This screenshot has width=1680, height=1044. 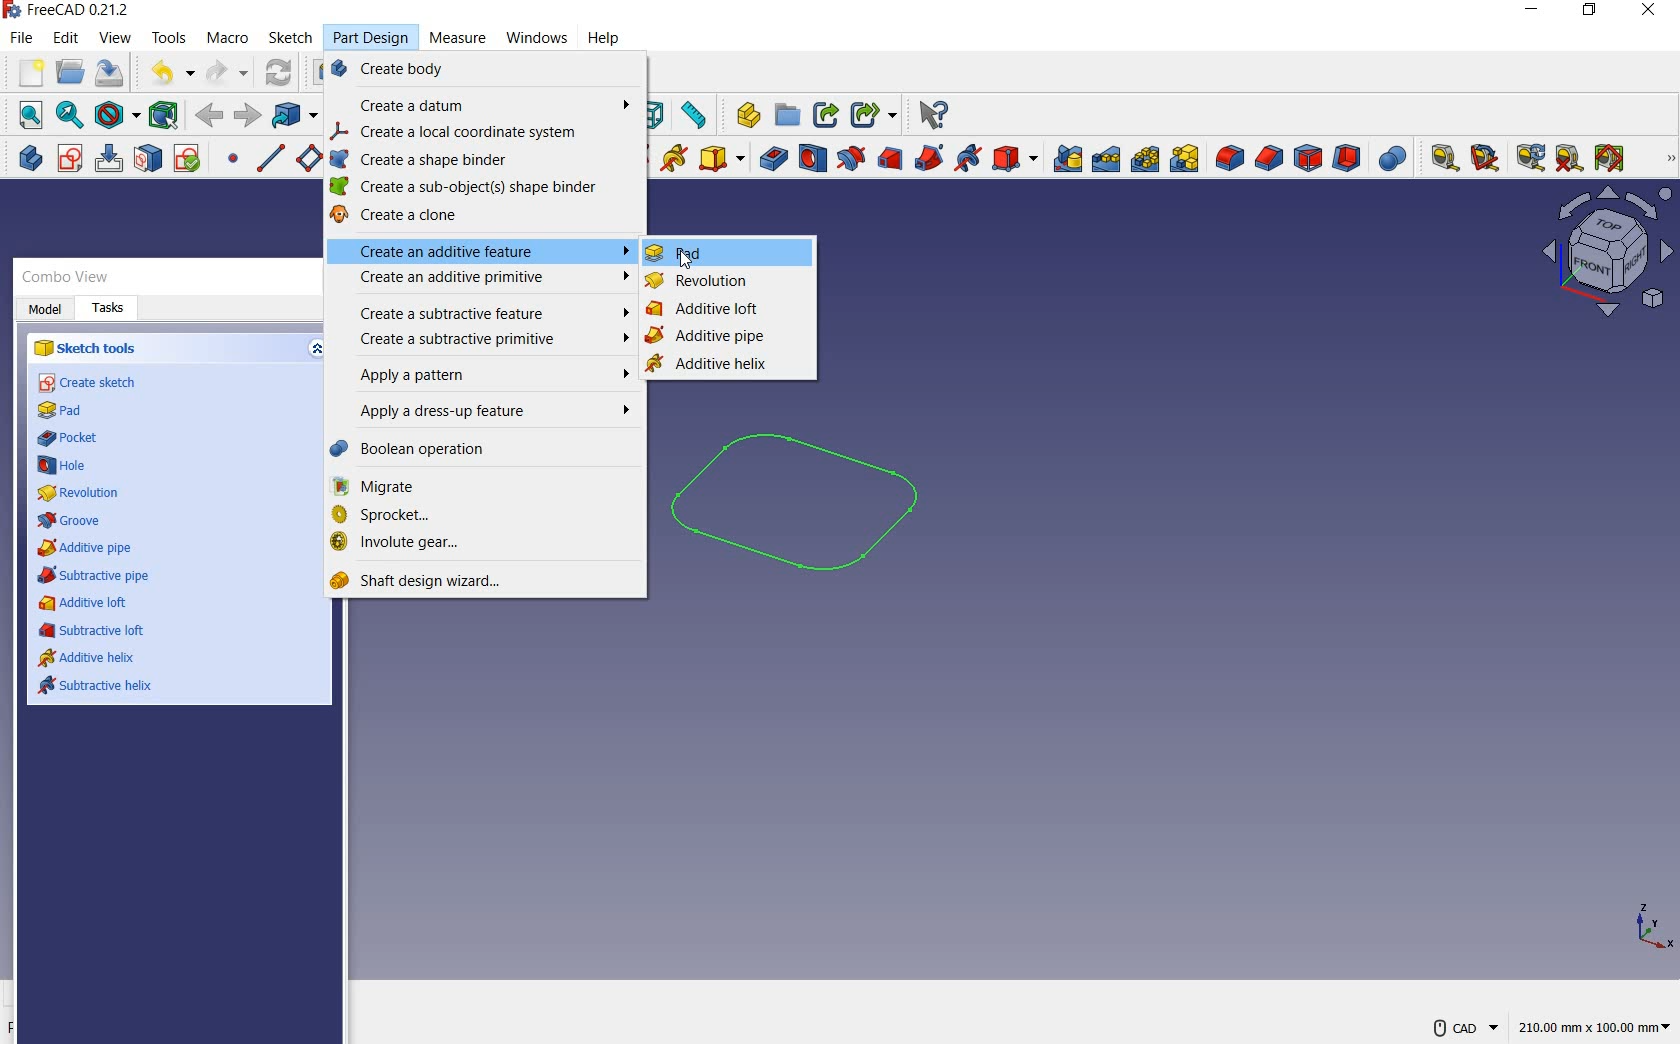 What do you see at coordinates (481, 515) in the screenshot?
I see `sprocket` at bounding box center [481, 515].